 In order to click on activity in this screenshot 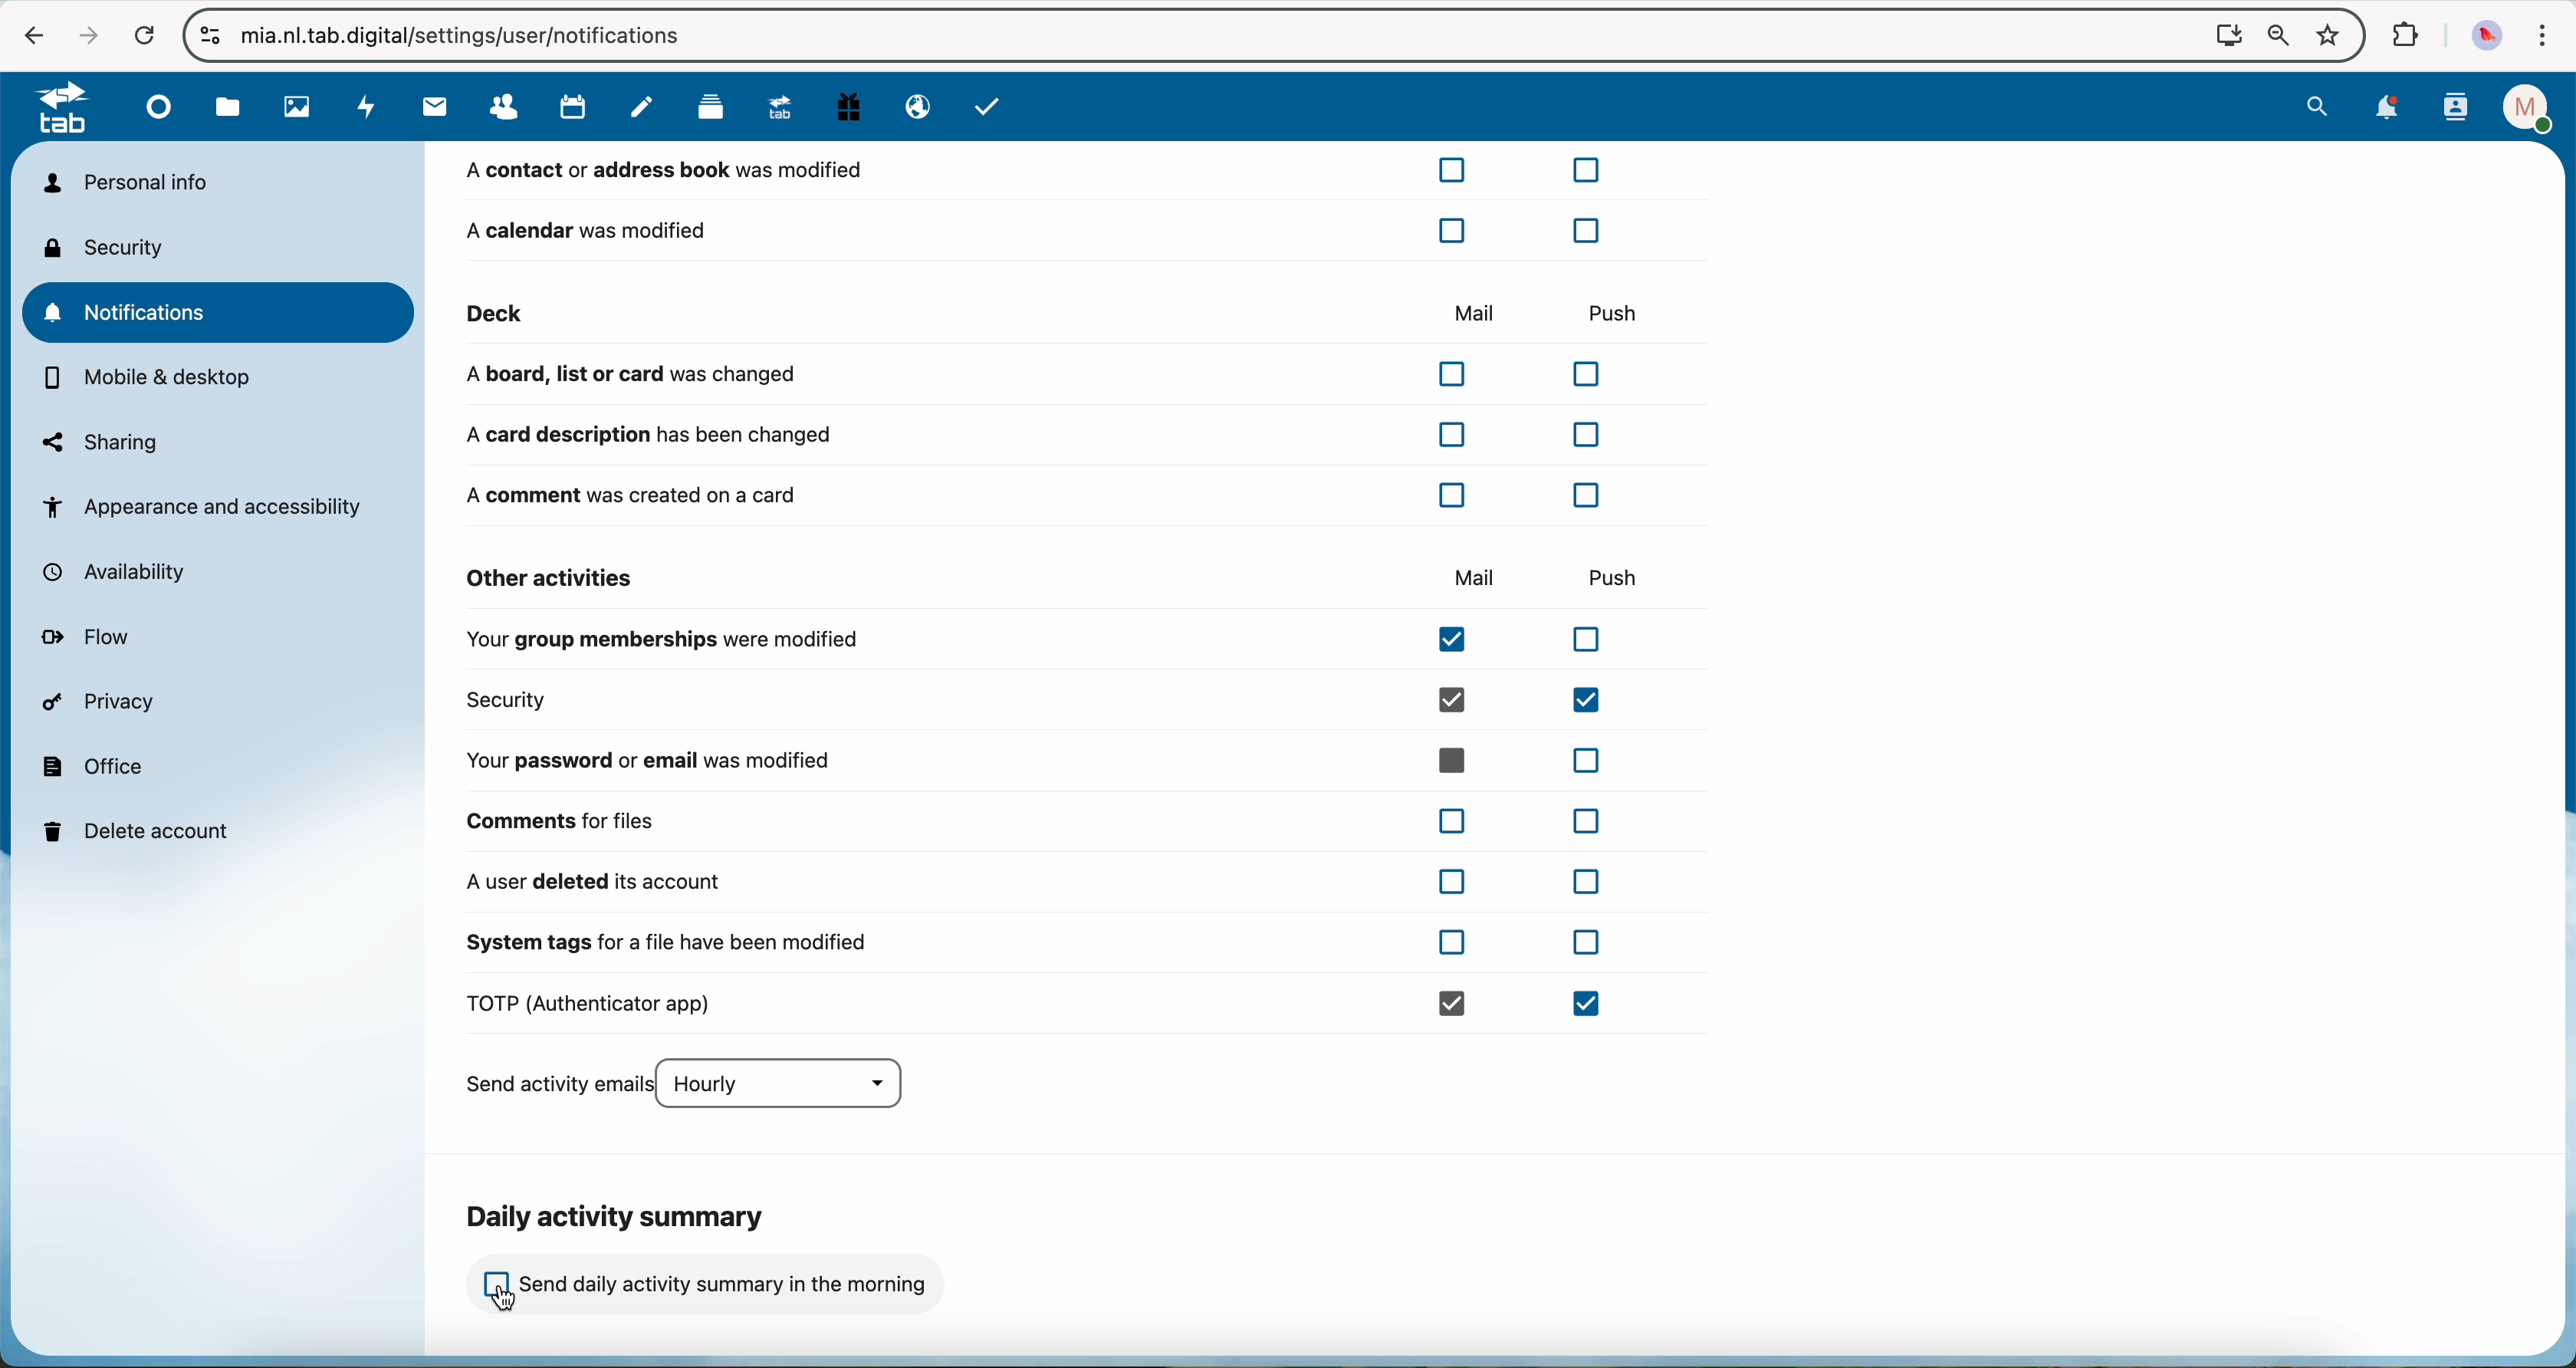, I will do `click(364, 108)`.